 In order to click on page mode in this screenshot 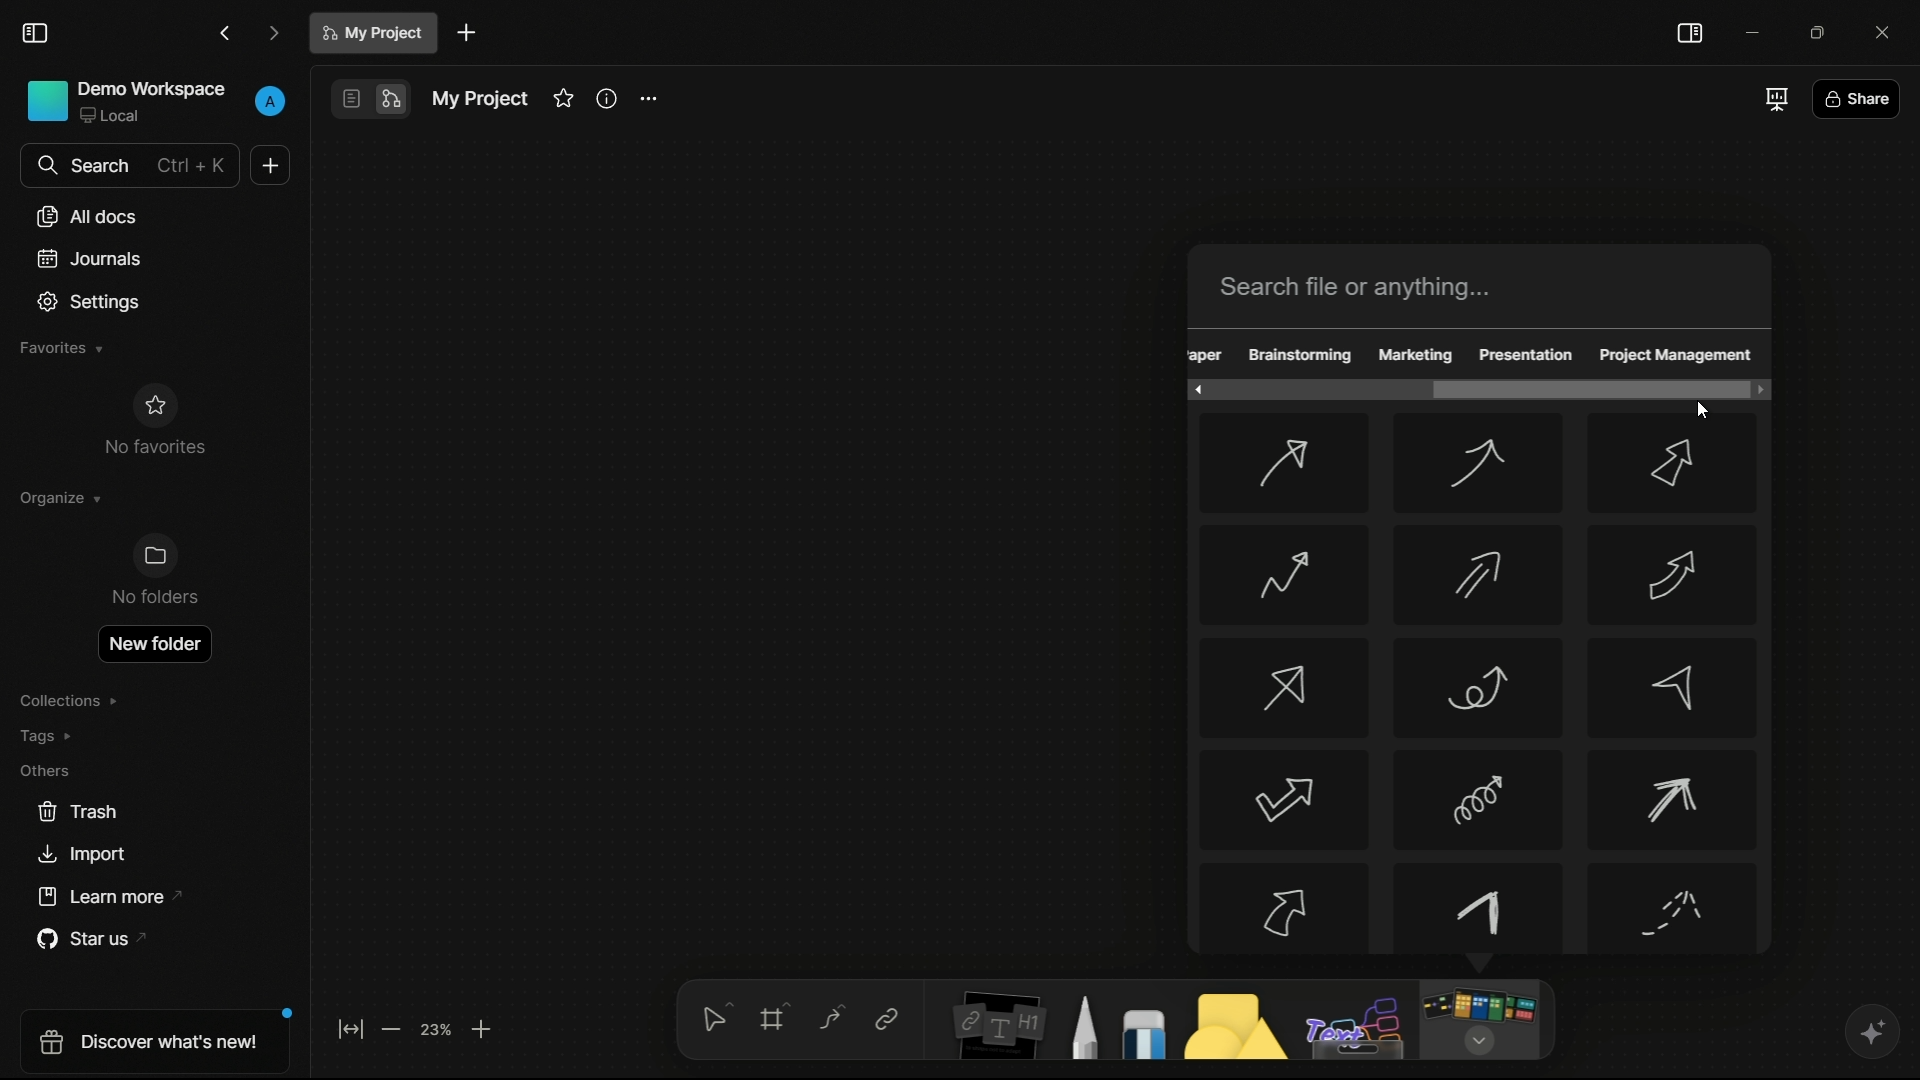, I will do `click(349, 99)`.